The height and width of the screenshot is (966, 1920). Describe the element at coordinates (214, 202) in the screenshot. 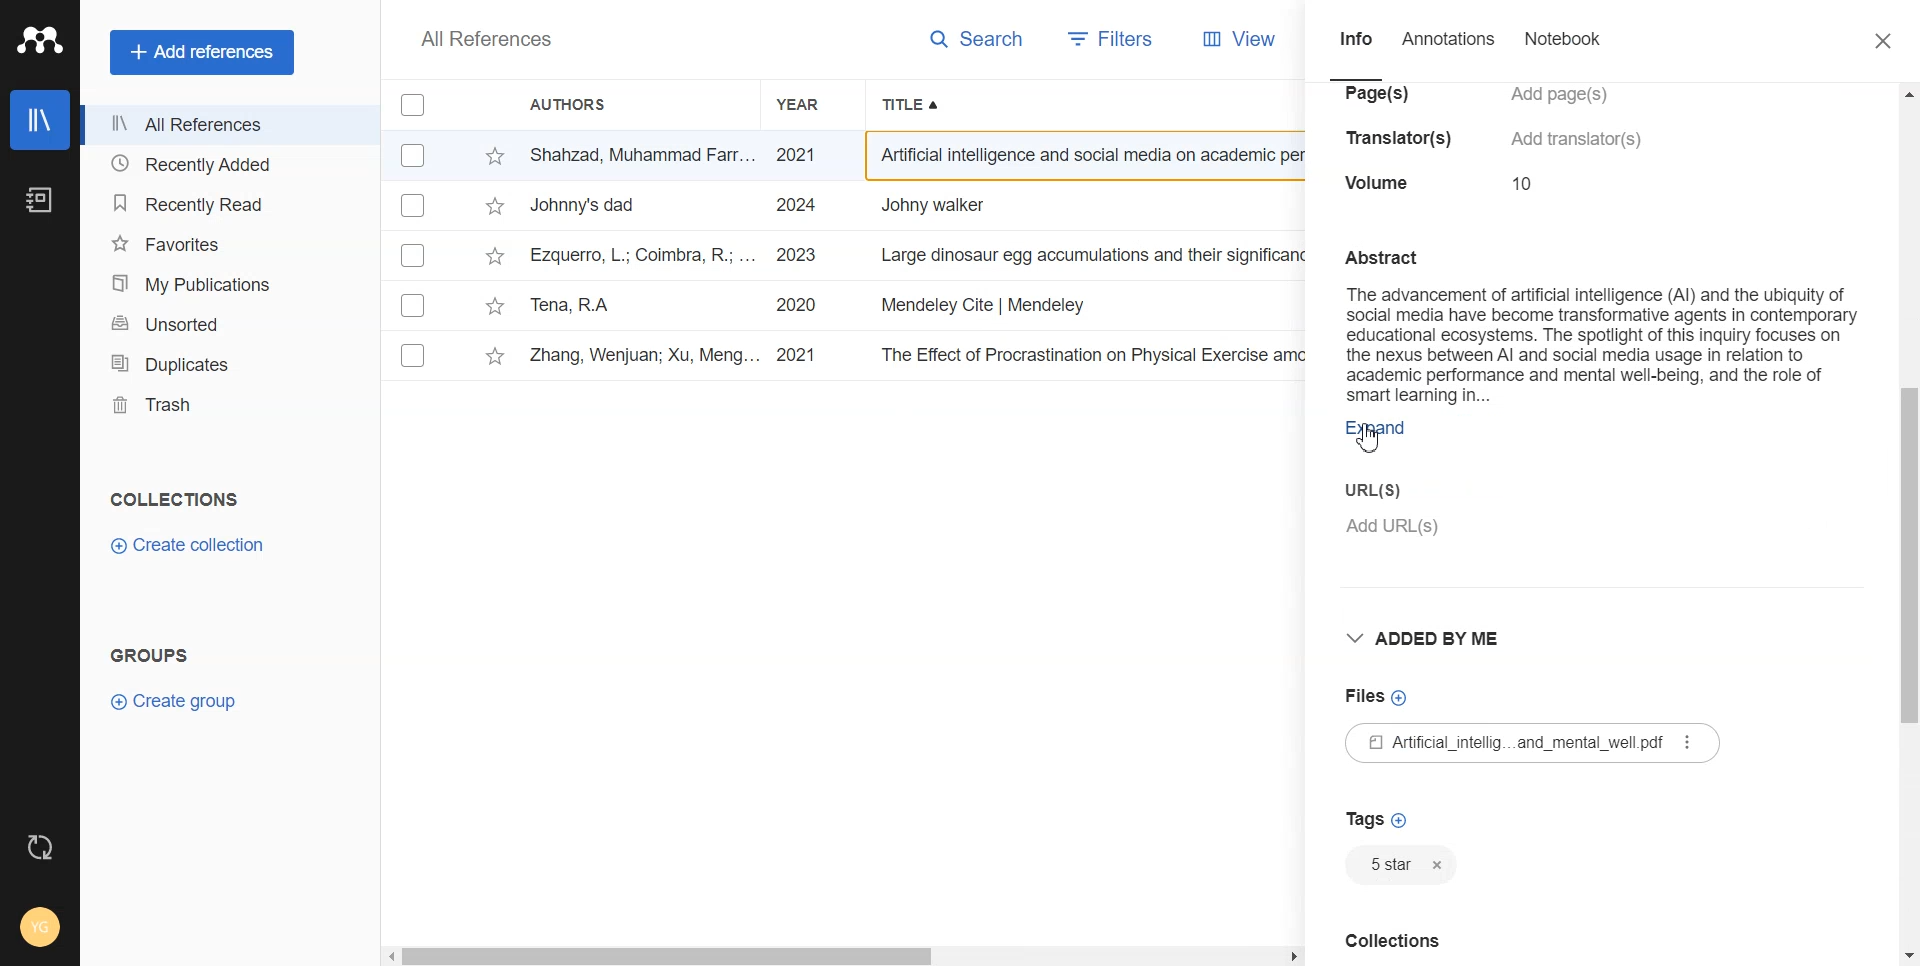

I see `Recently Read` at that location.